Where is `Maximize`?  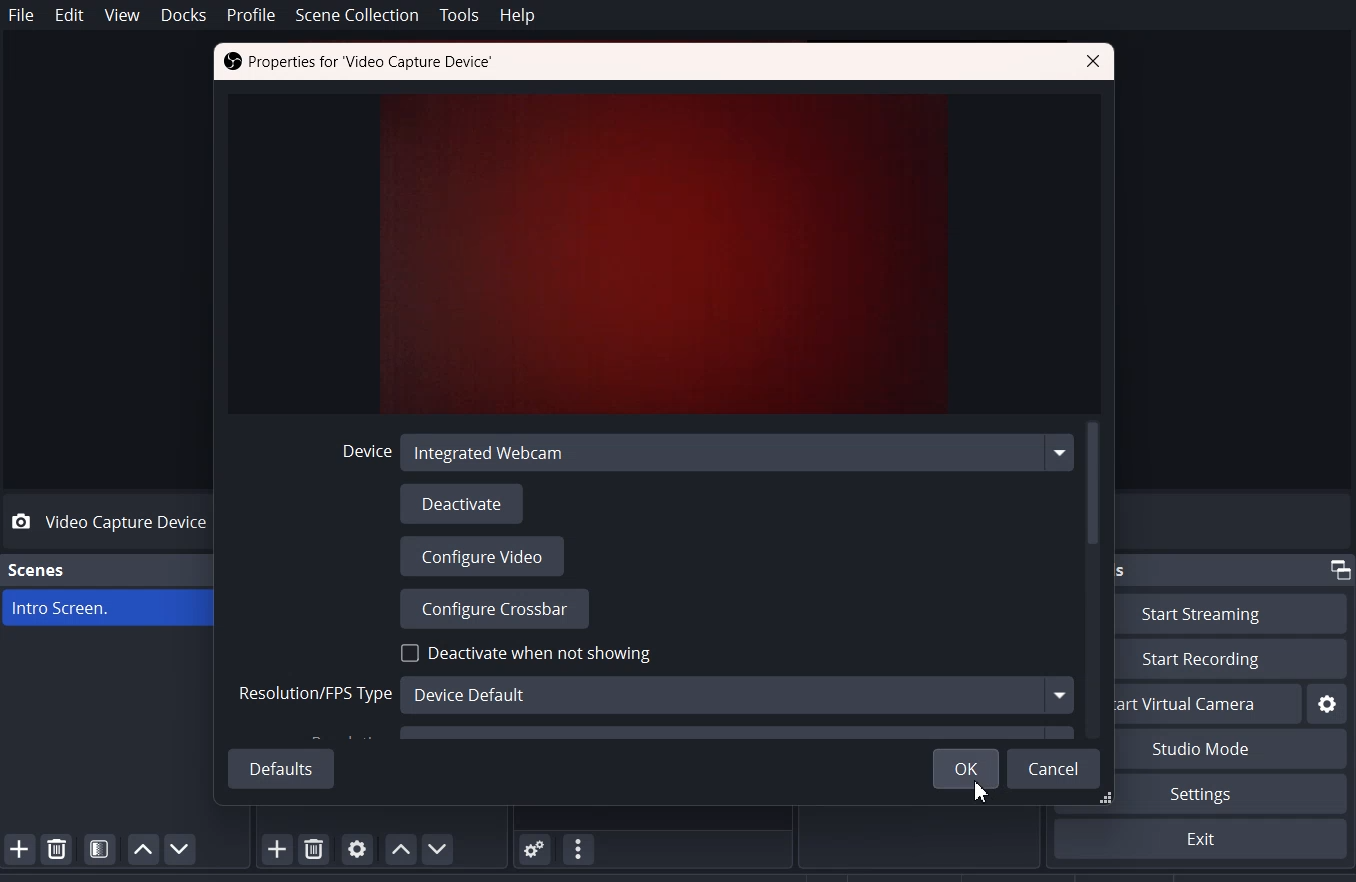
Maximize is located at coordinates (1339, 568).